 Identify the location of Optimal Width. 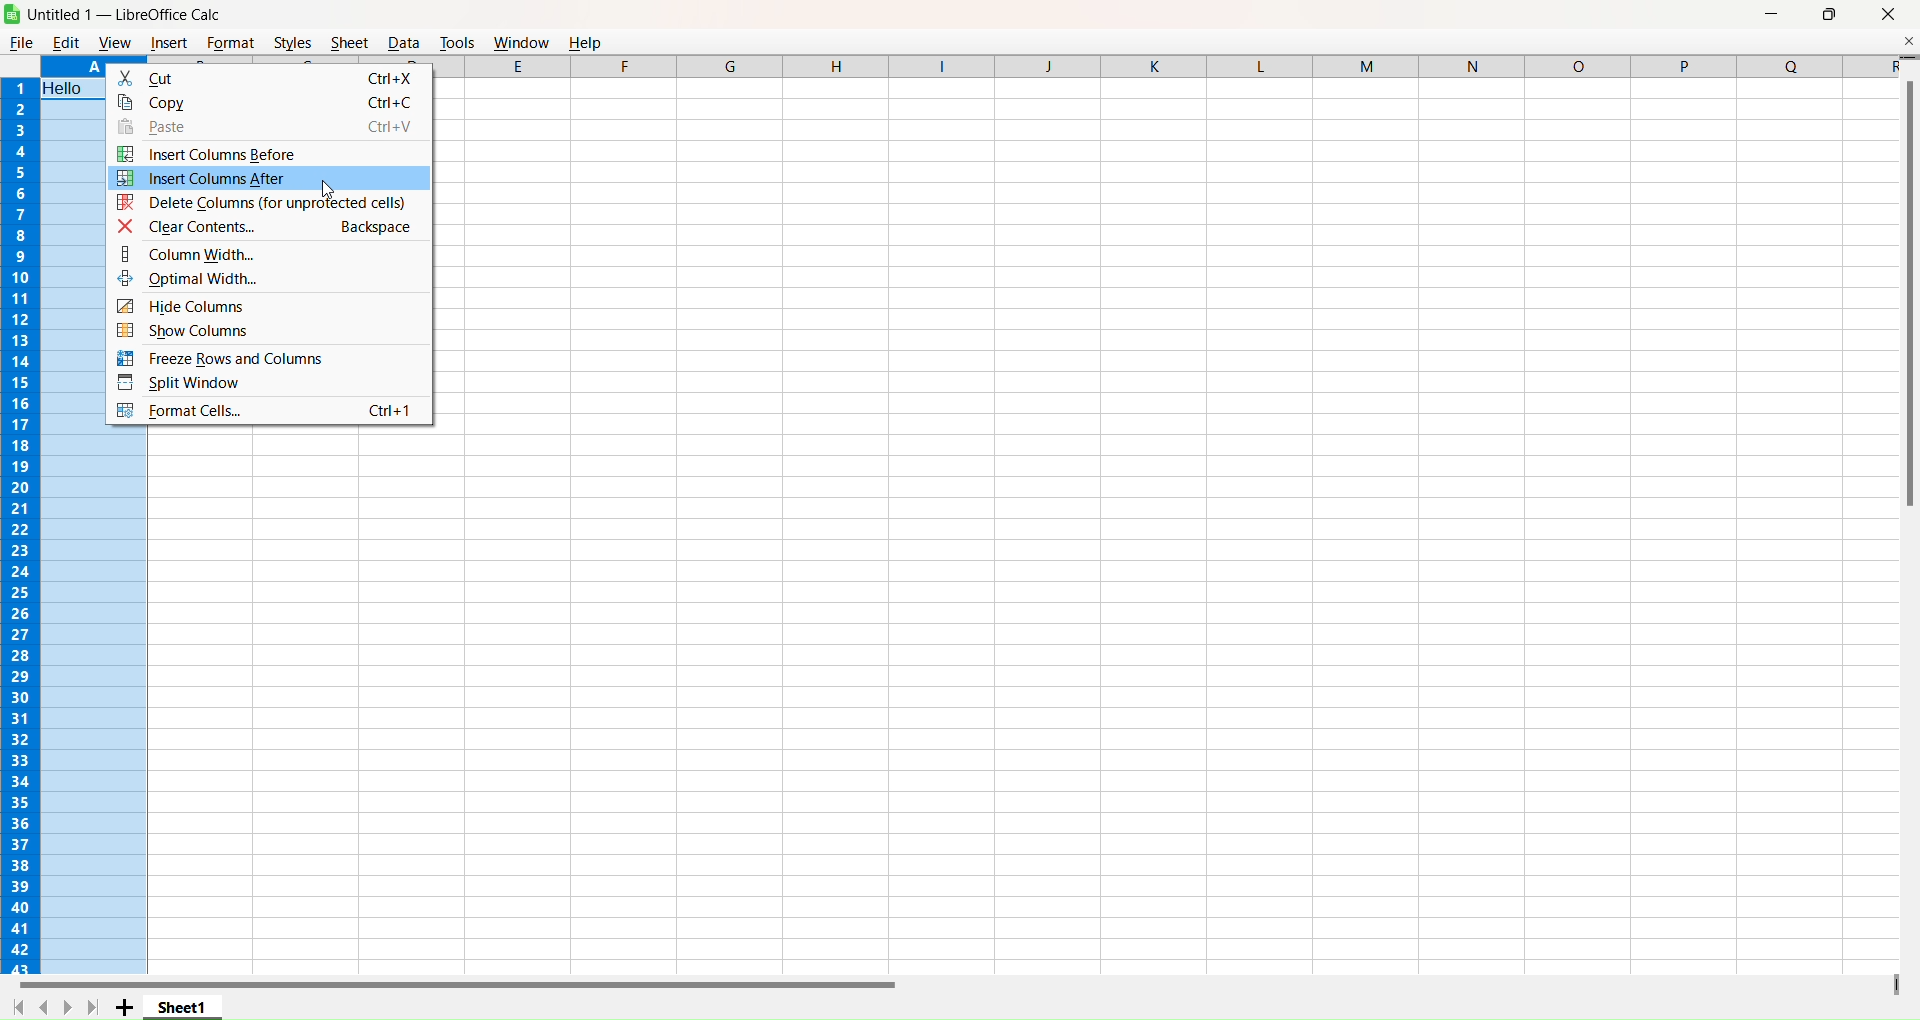
(275, 282).